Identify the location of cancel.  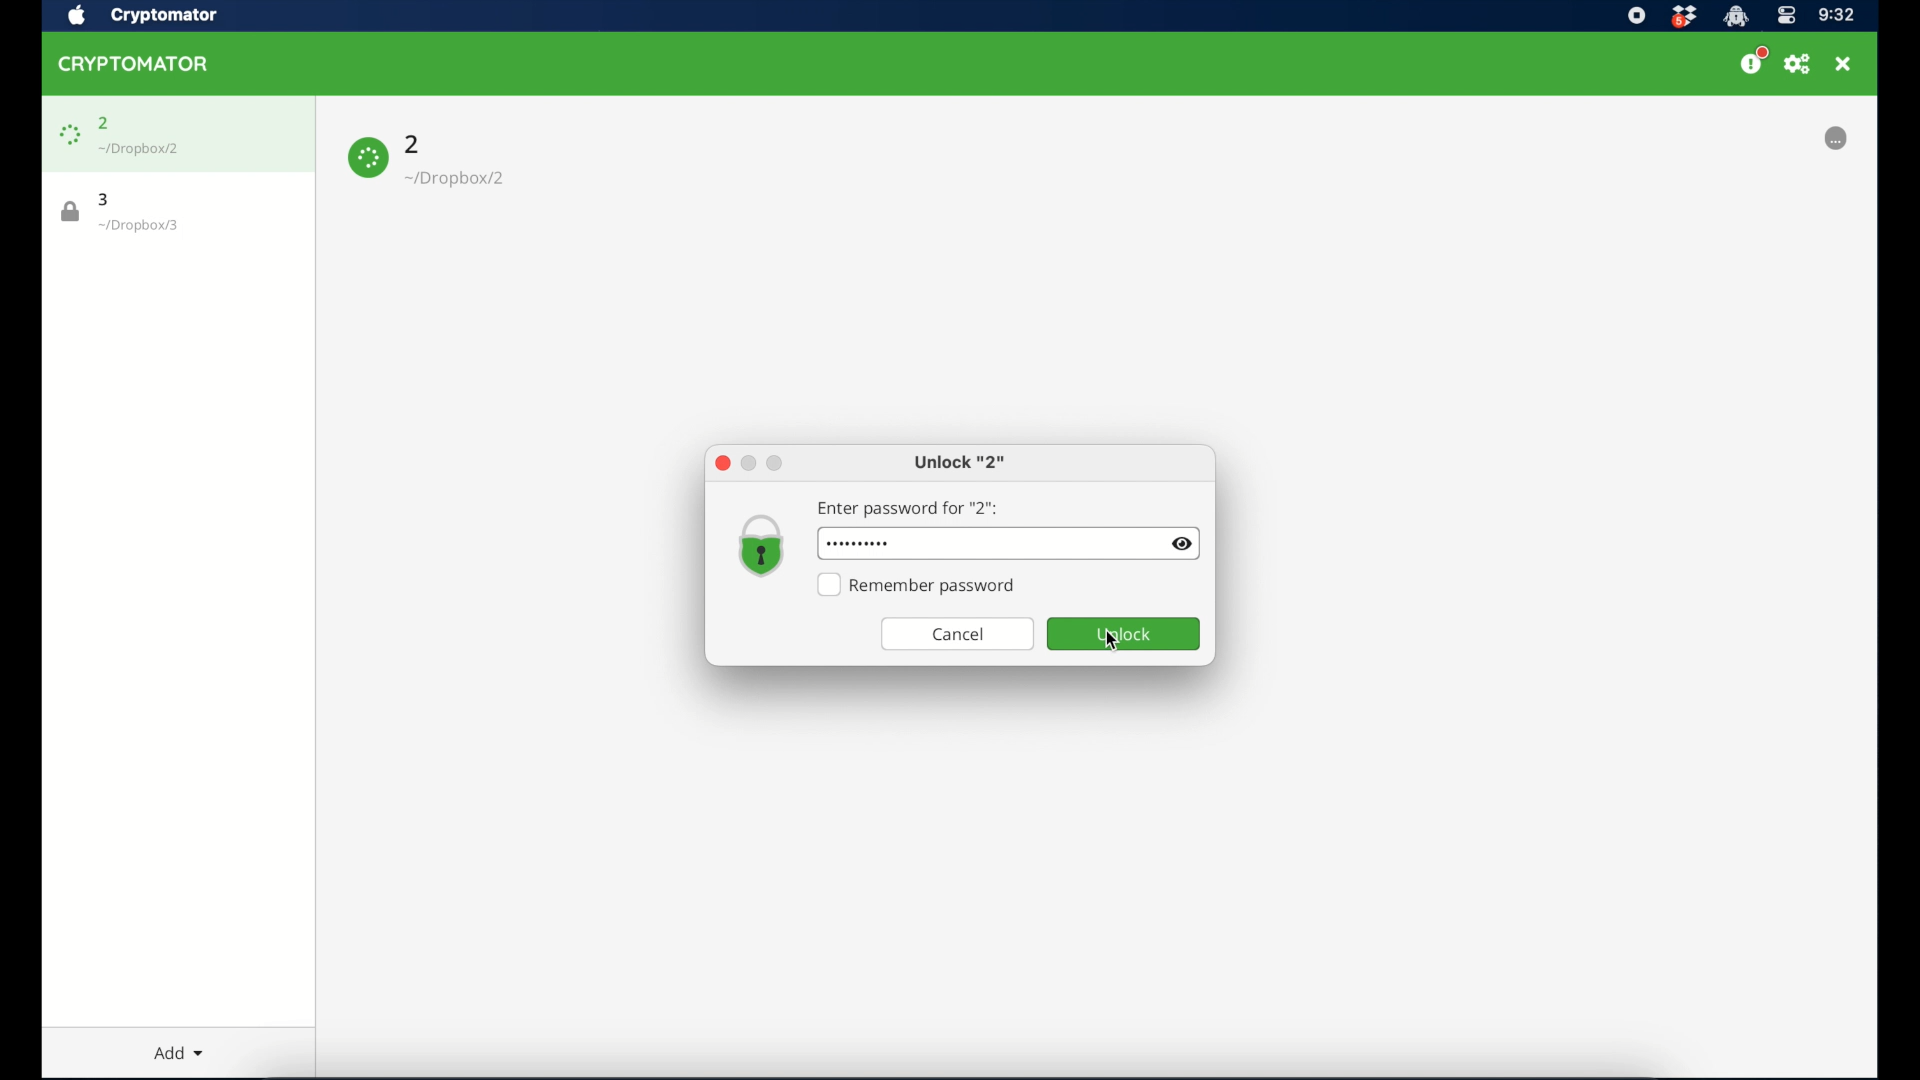
(957, 635).